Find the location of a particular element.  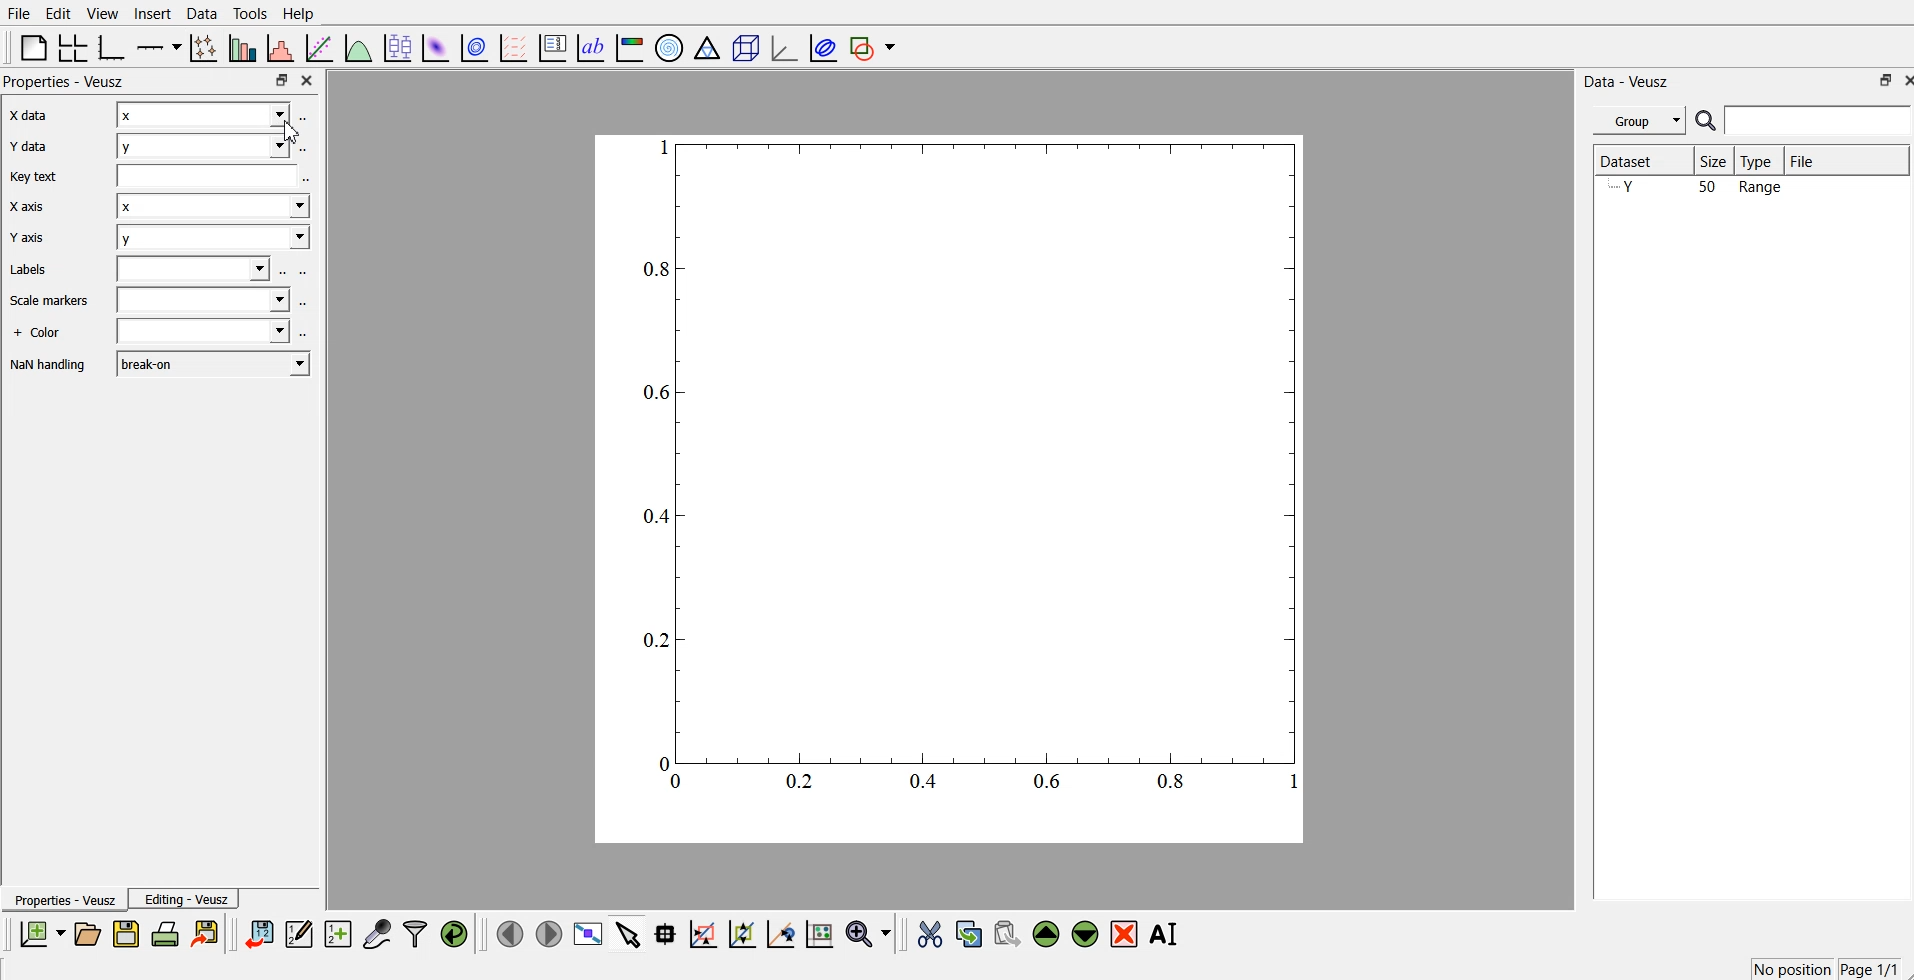

Group  is located at coordinates (1641, 120).